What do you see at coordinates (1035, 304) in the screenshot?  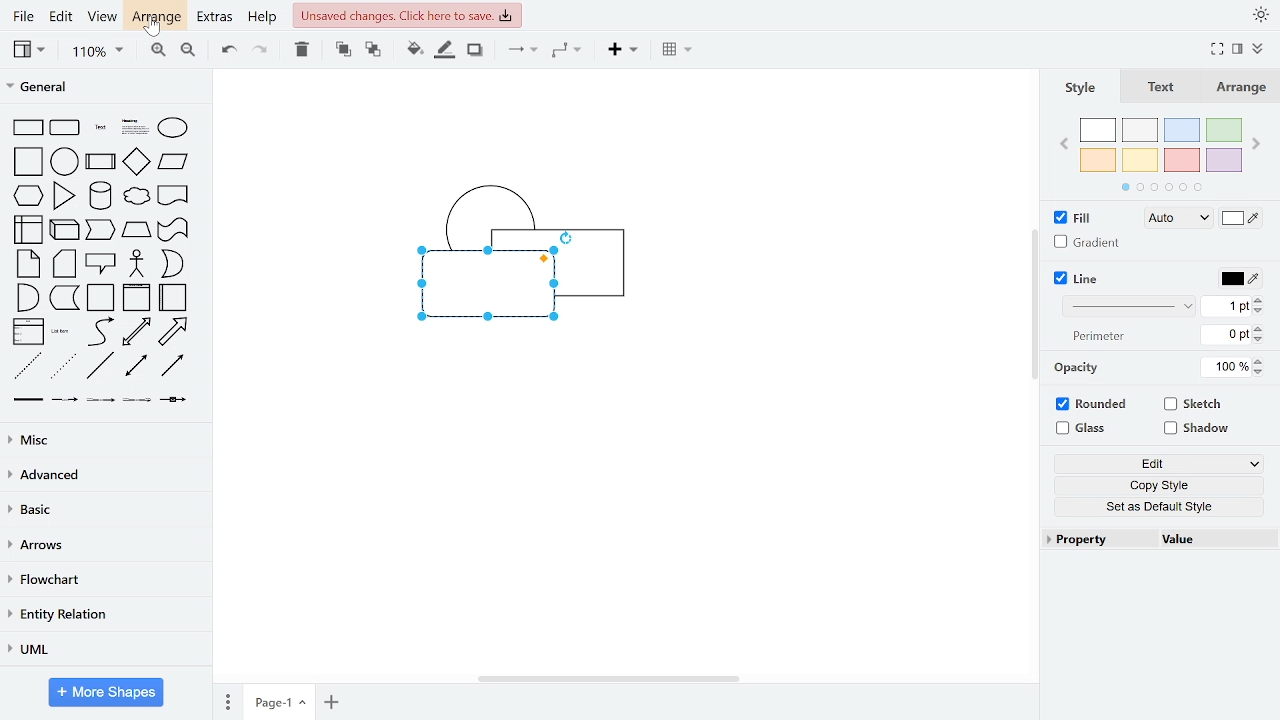 I see `vertical scrollbar` at bounding box center [1035, 304].